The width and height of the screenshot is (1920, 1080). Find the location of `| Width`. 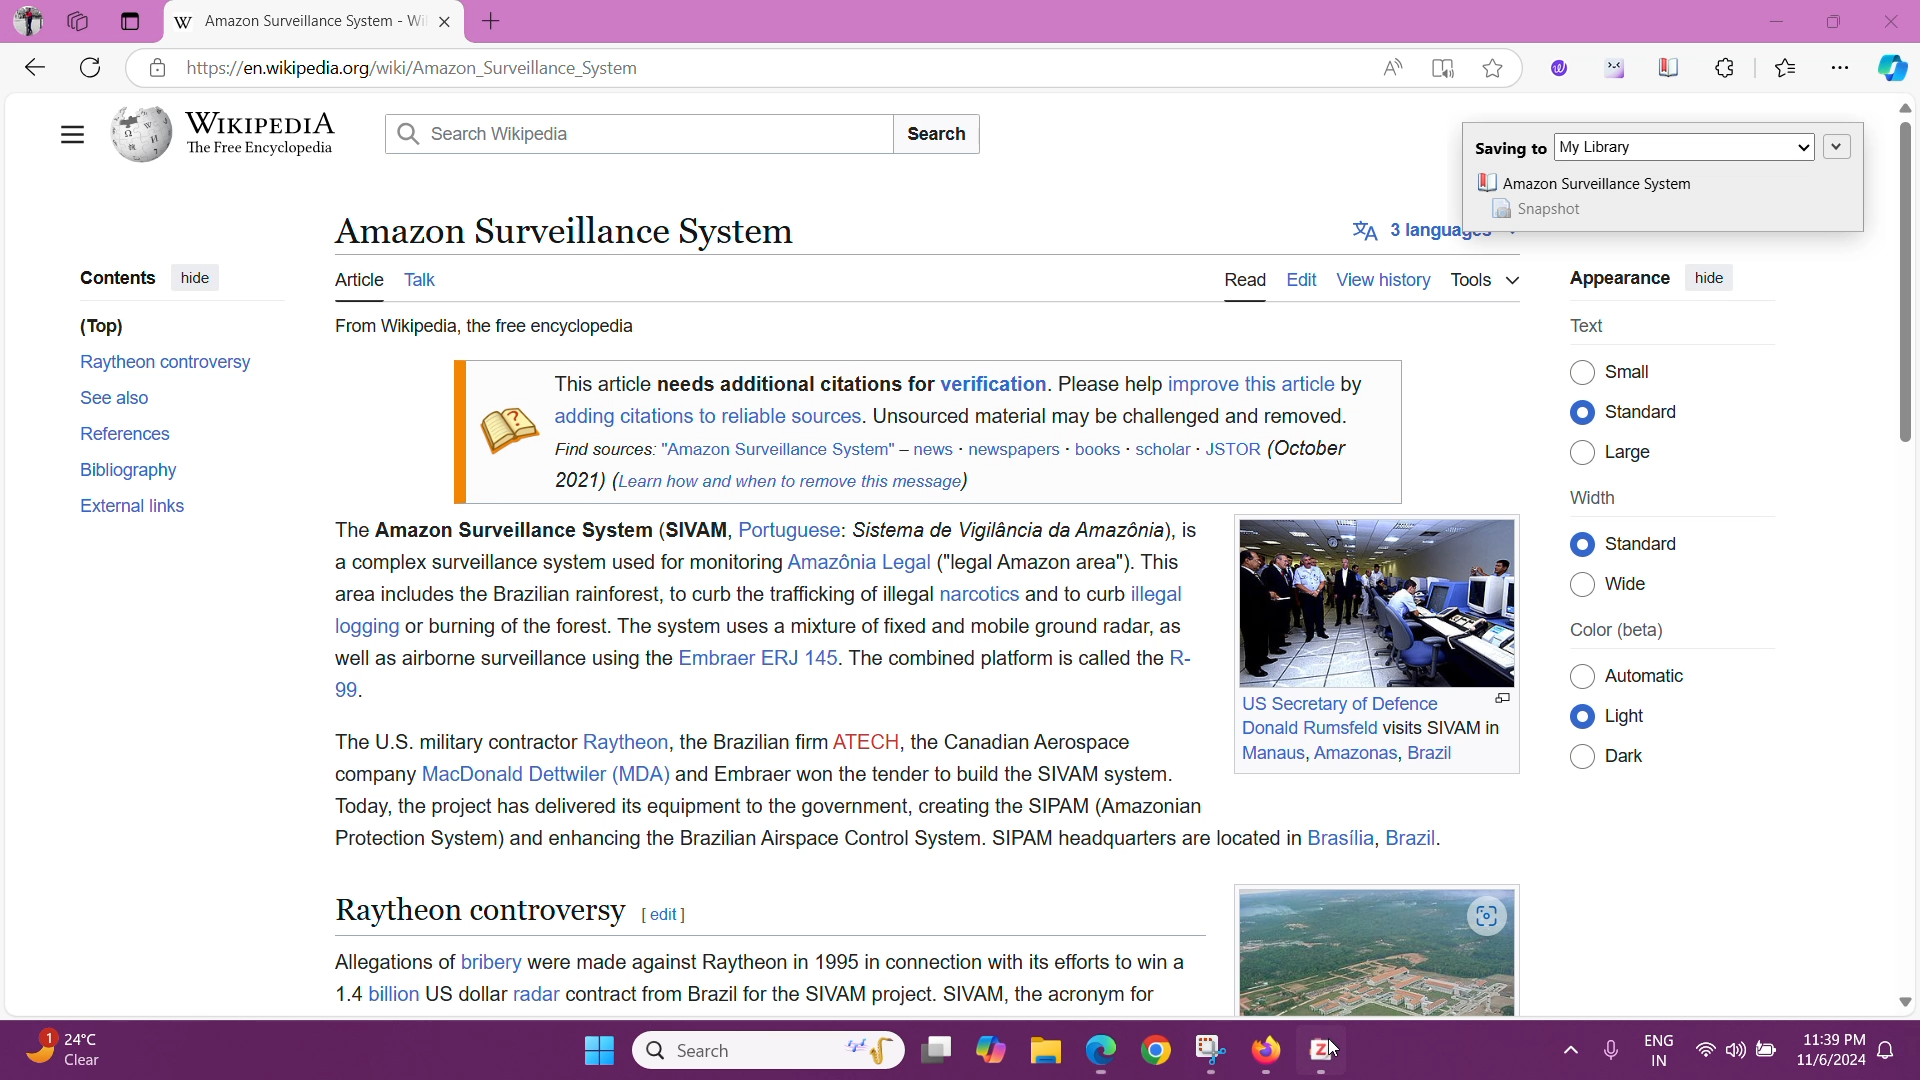

| Width is located at coordinates (1593, 497).